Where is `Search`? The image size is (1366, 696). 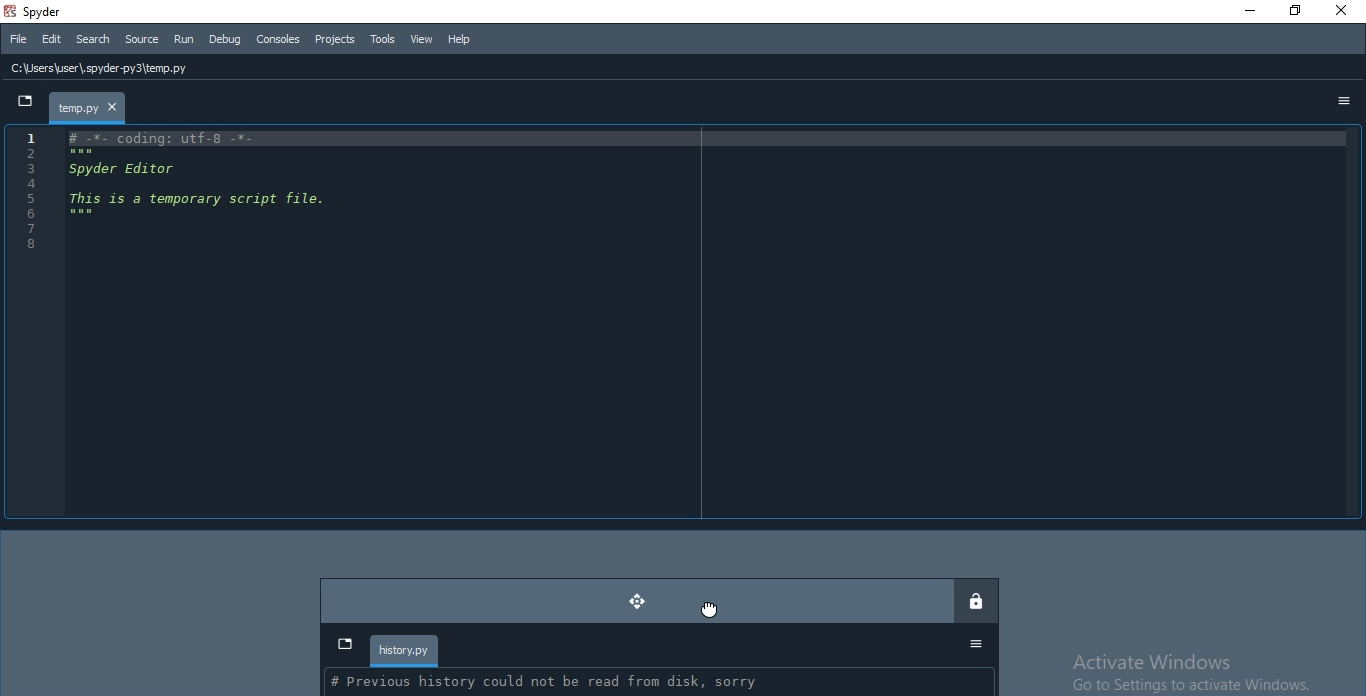 Search is located at coordinates (95, 39).